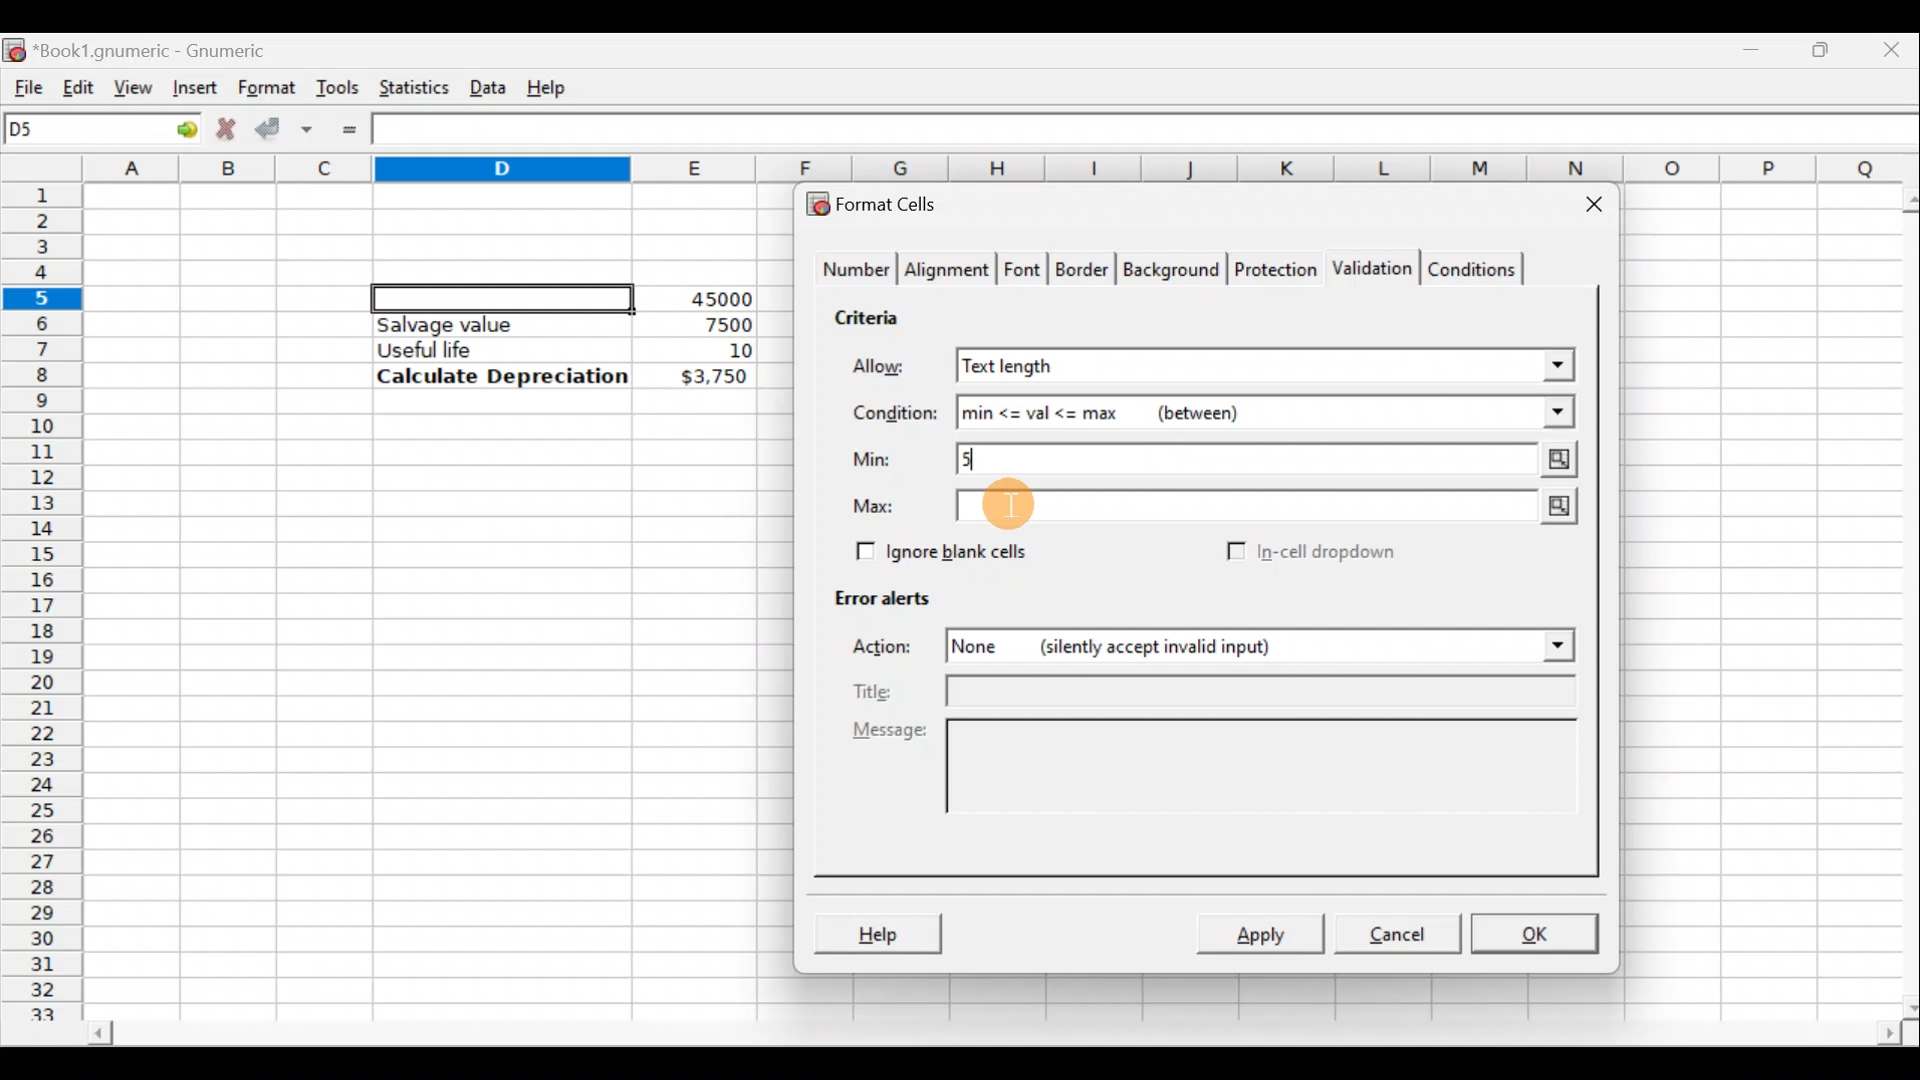 Image resolution: width=1920 pixels, height=1080 pixels. I want to click on File, so click(22, 83).